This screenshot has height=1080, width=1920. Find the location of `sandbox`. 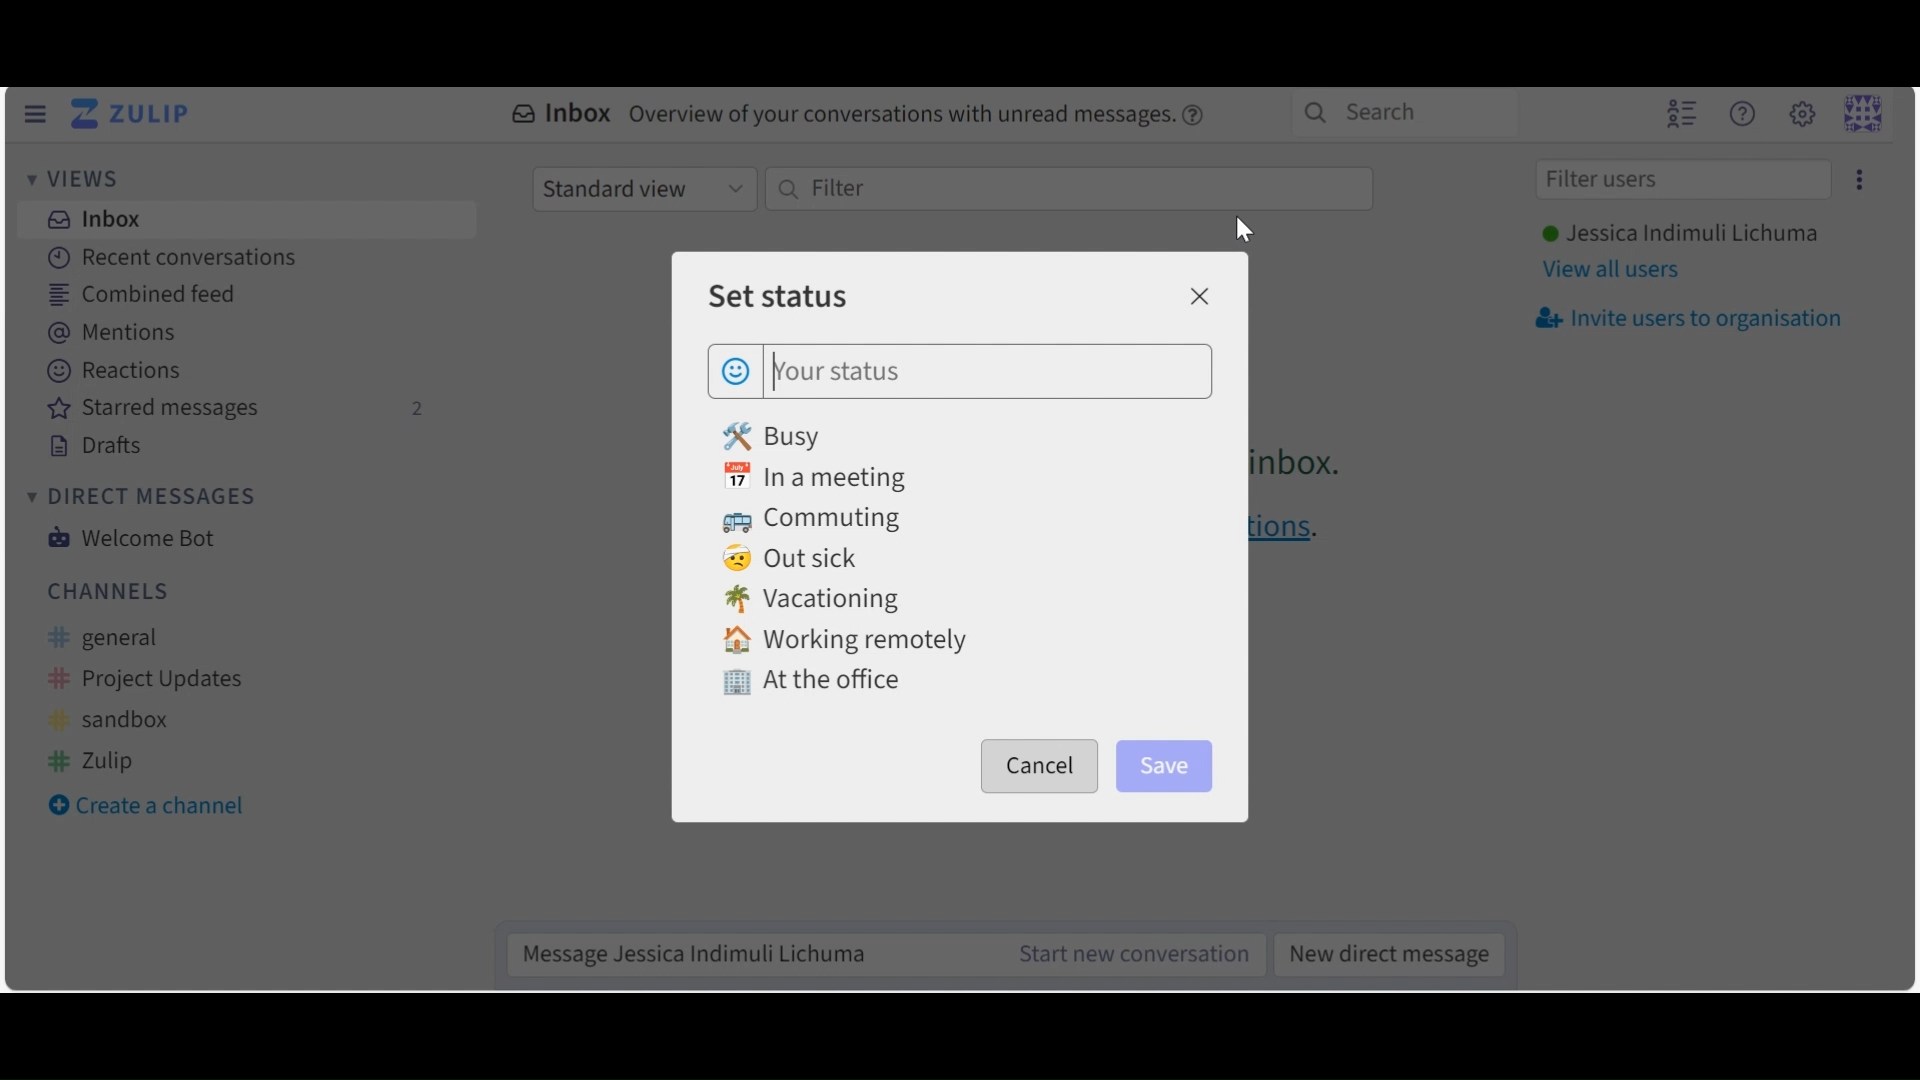

sandbox is located at coordinates (115, 721).